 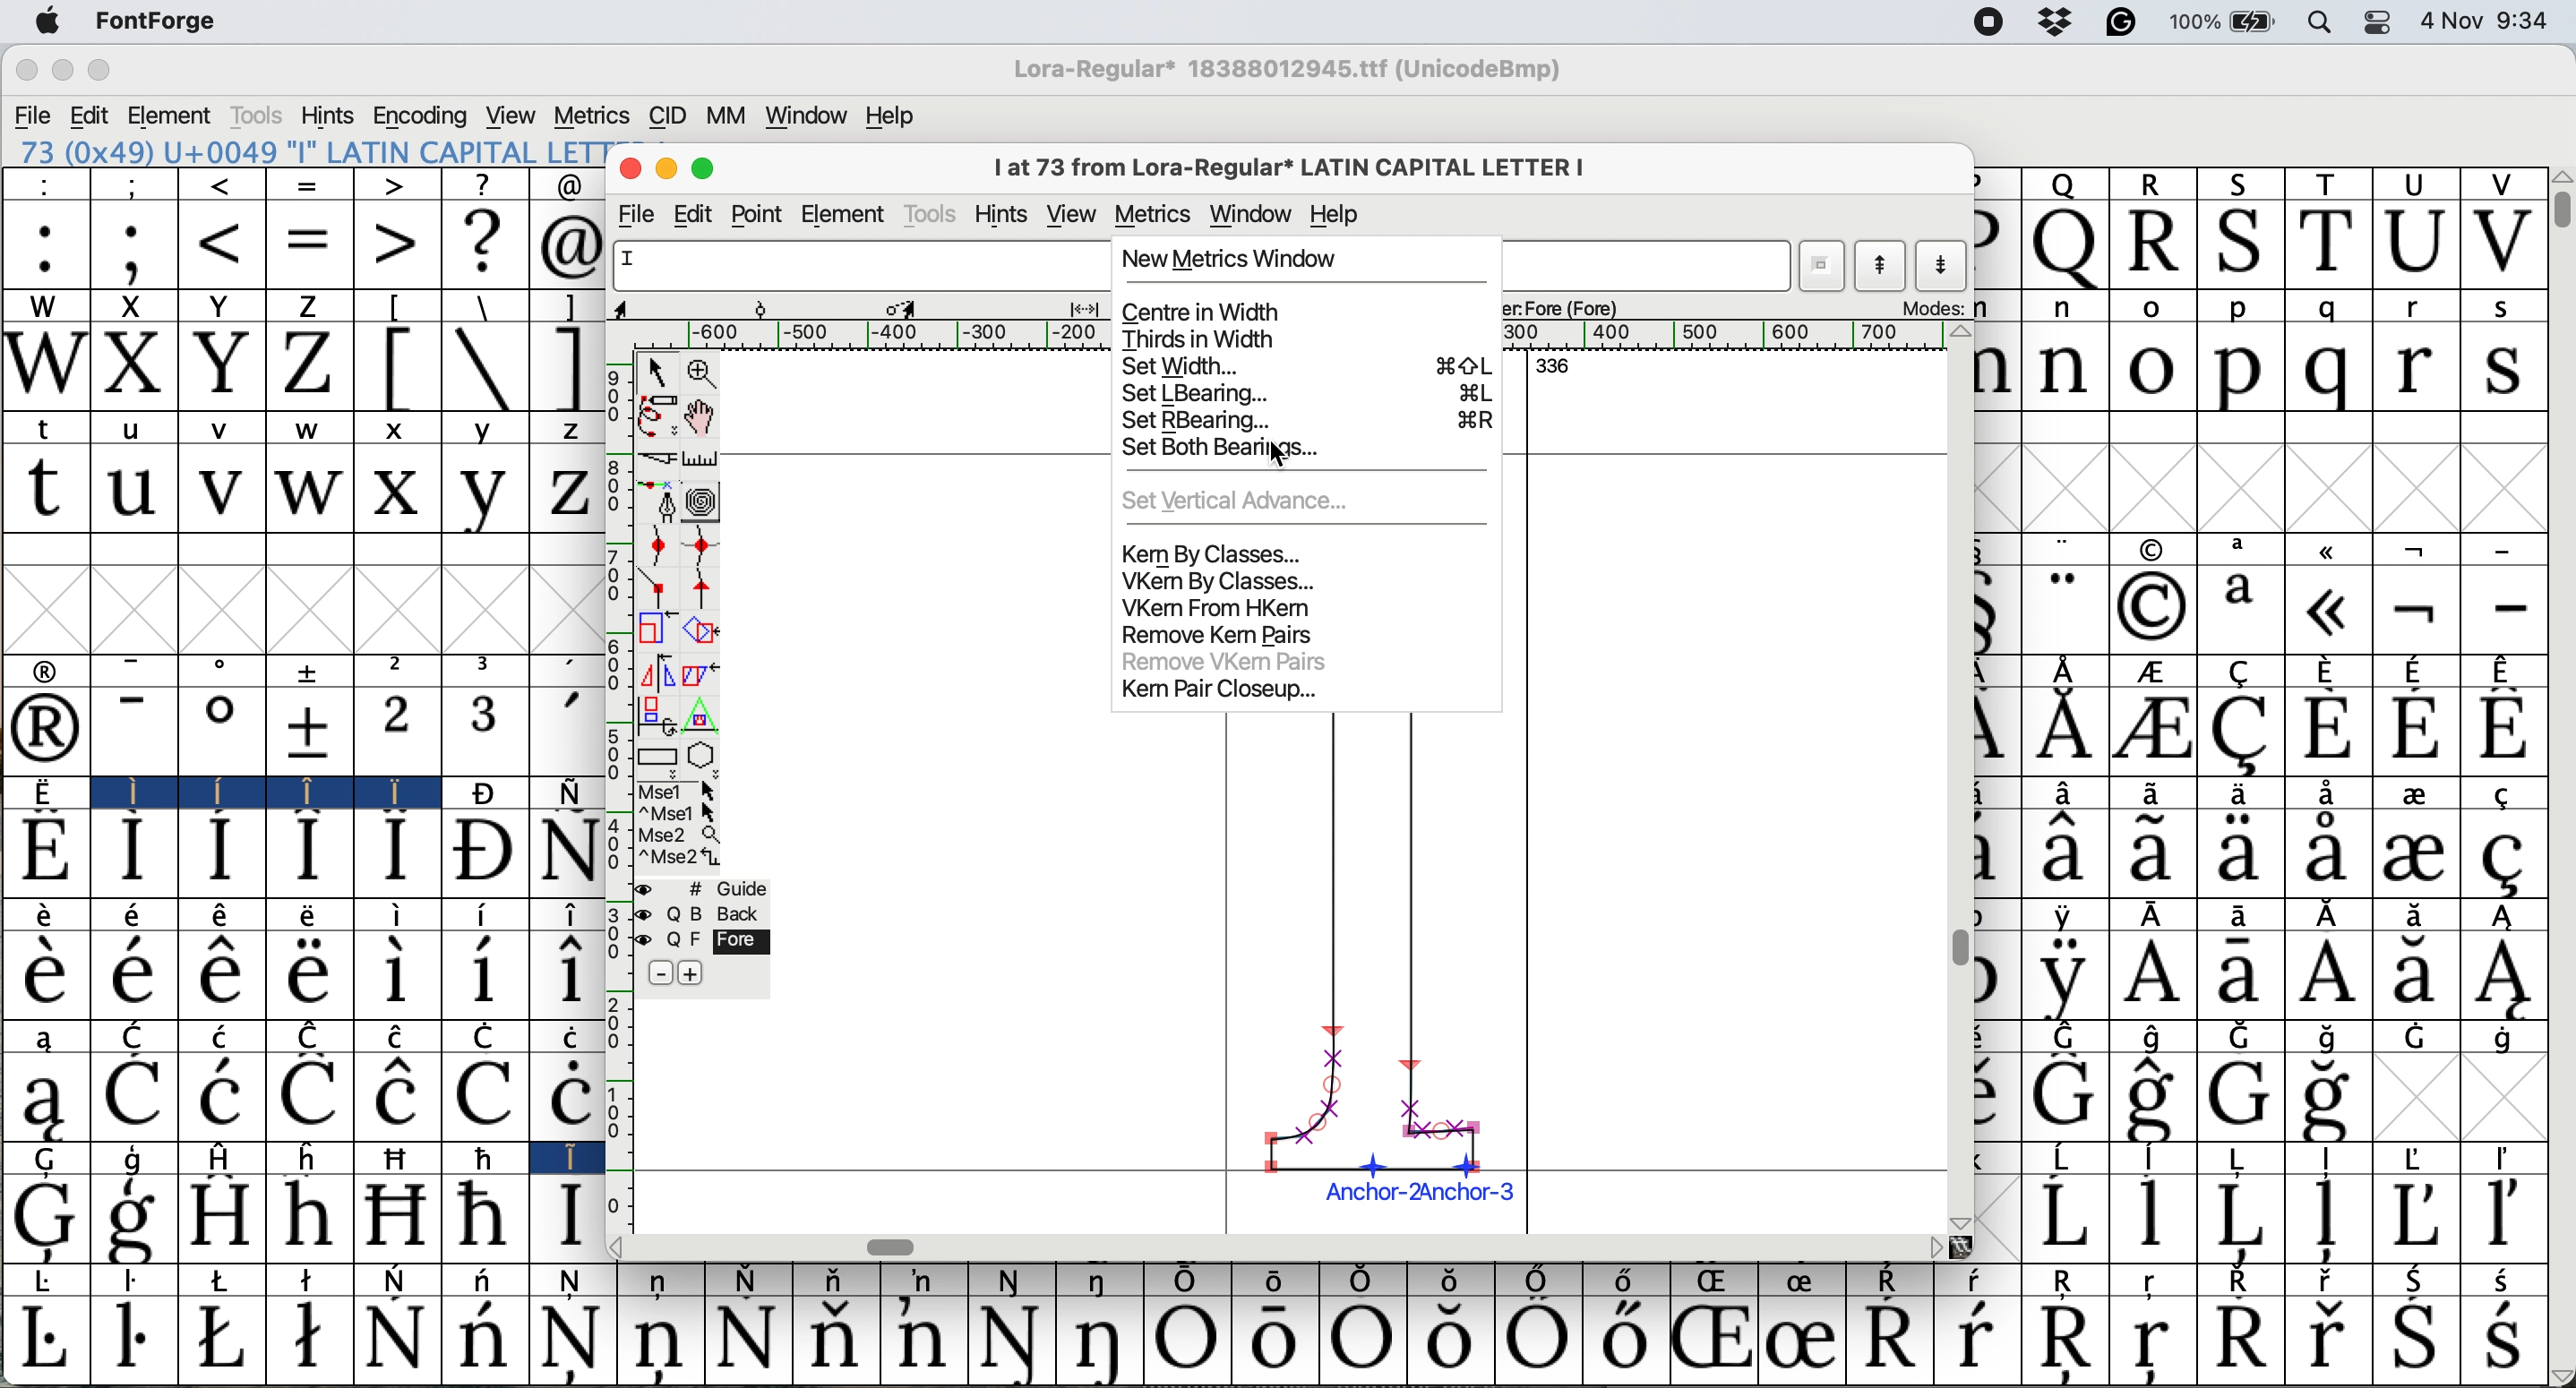 What do you see at coordinates (40, 1218) in the screenshot?
I see `Symbol` at bounding box center [40, 1218].